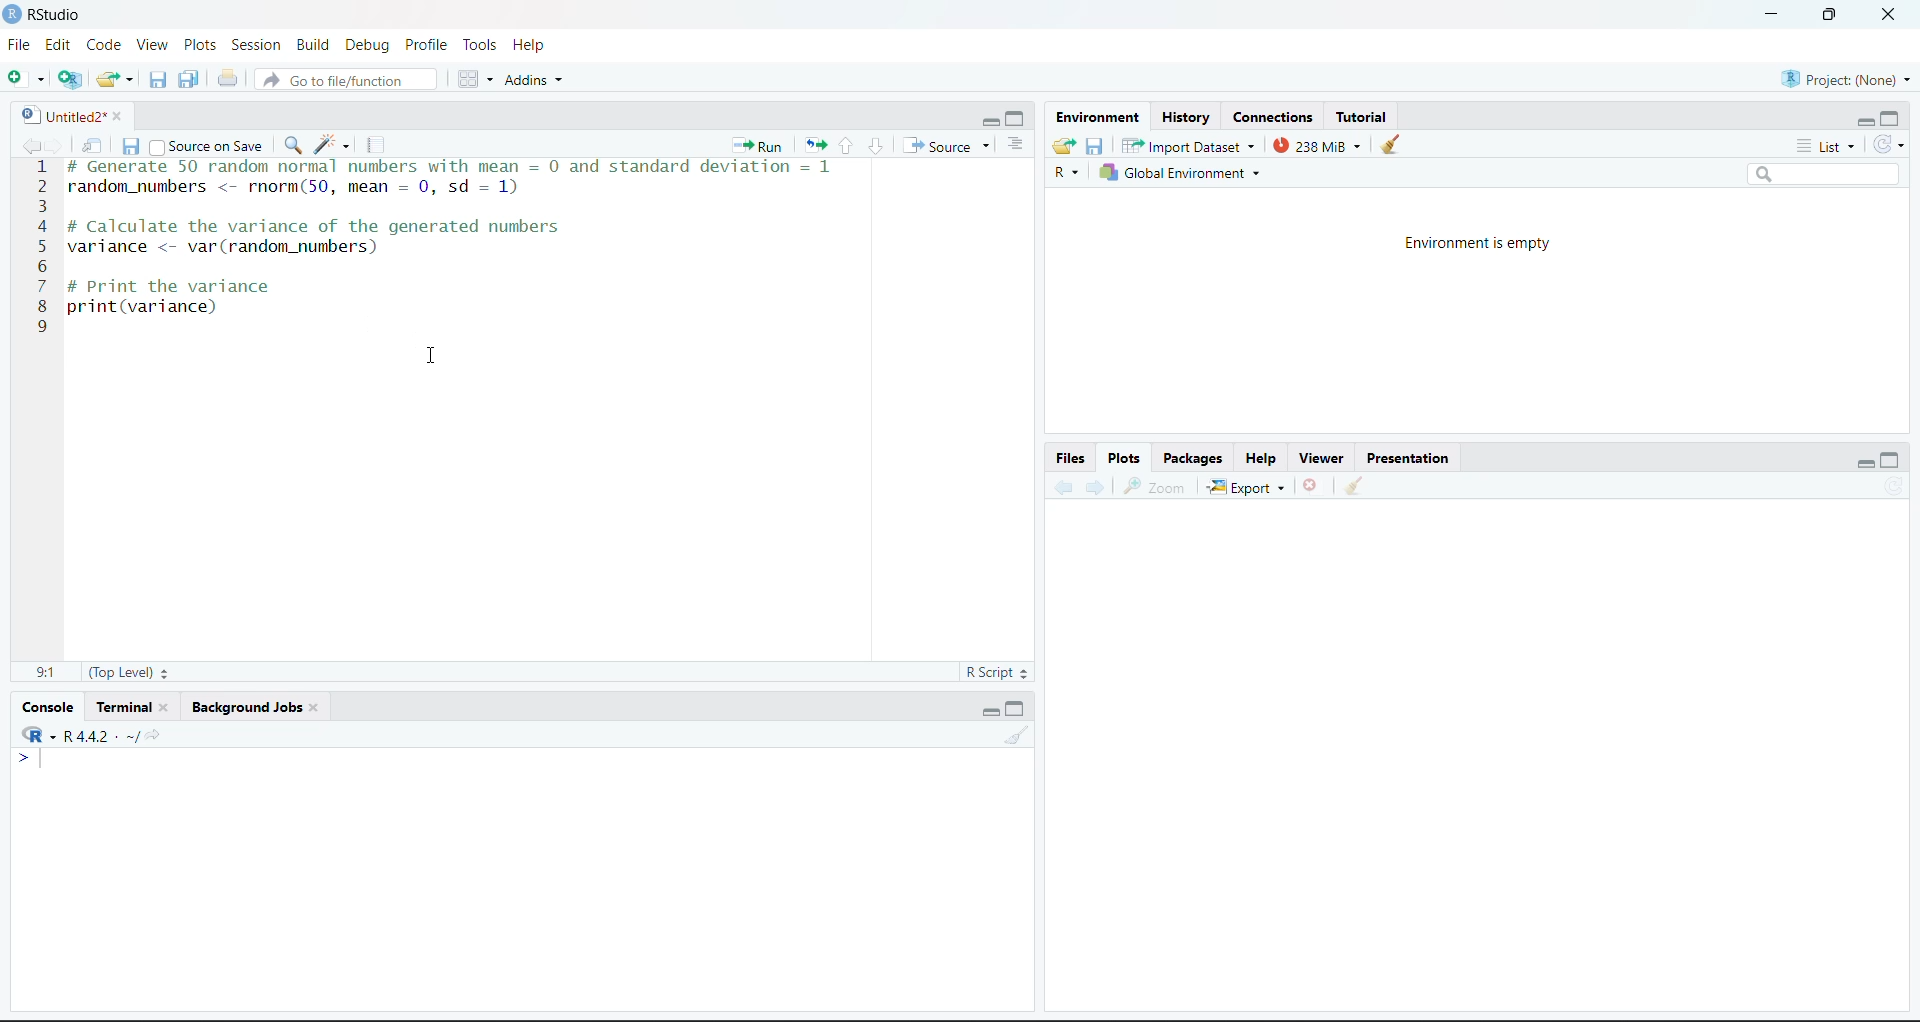 The image size is (1920, 1022). I want to click on clear, so click(1016, 735).